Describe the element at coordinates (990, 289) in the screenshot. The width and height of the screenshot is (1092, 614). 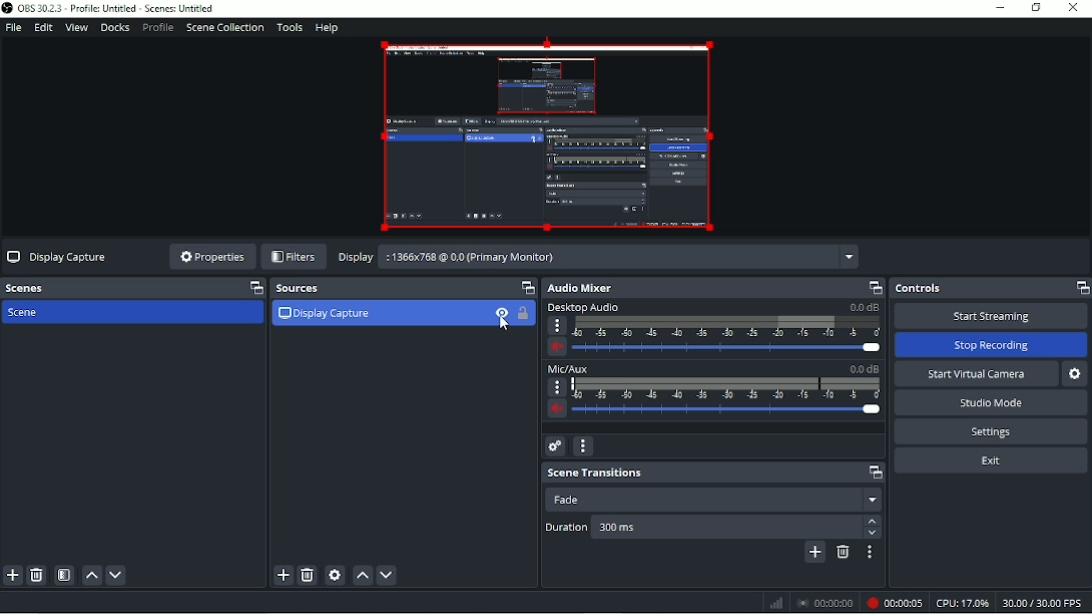
I see `Controls` at that location.